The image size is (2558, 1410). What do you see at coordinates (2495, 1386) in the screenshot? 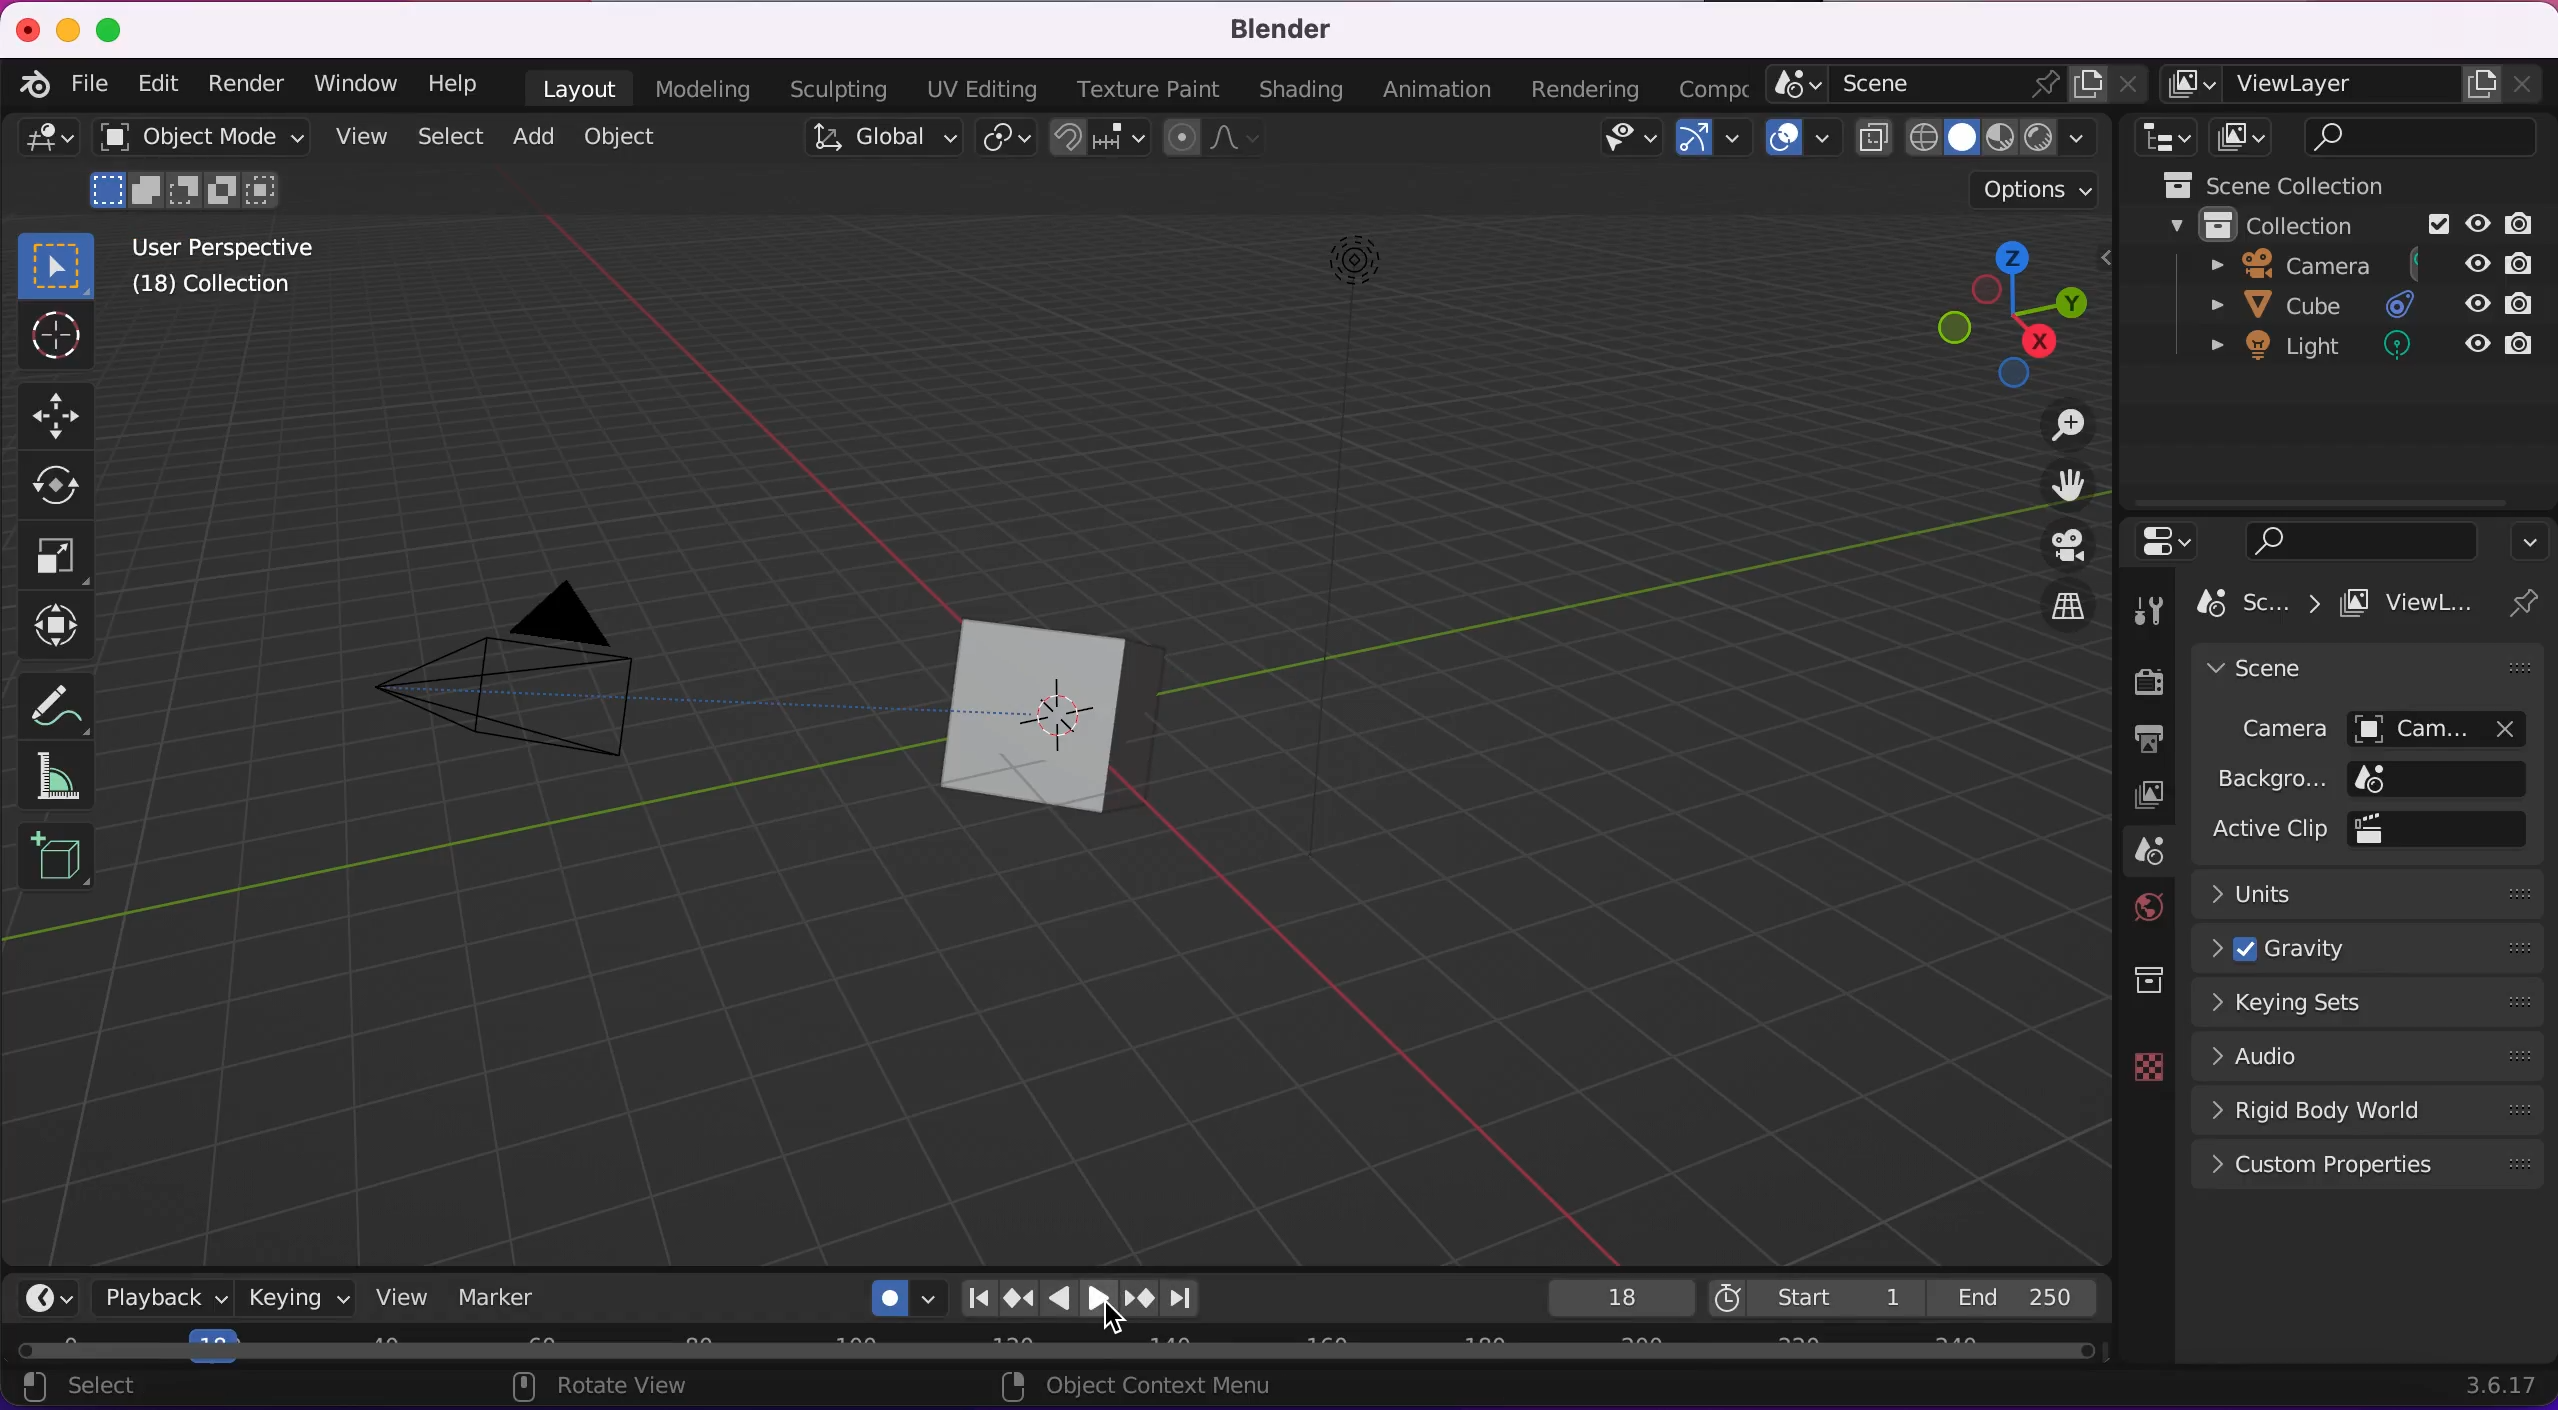
I see `3.6.17` at bounding box center [2495, 1386].